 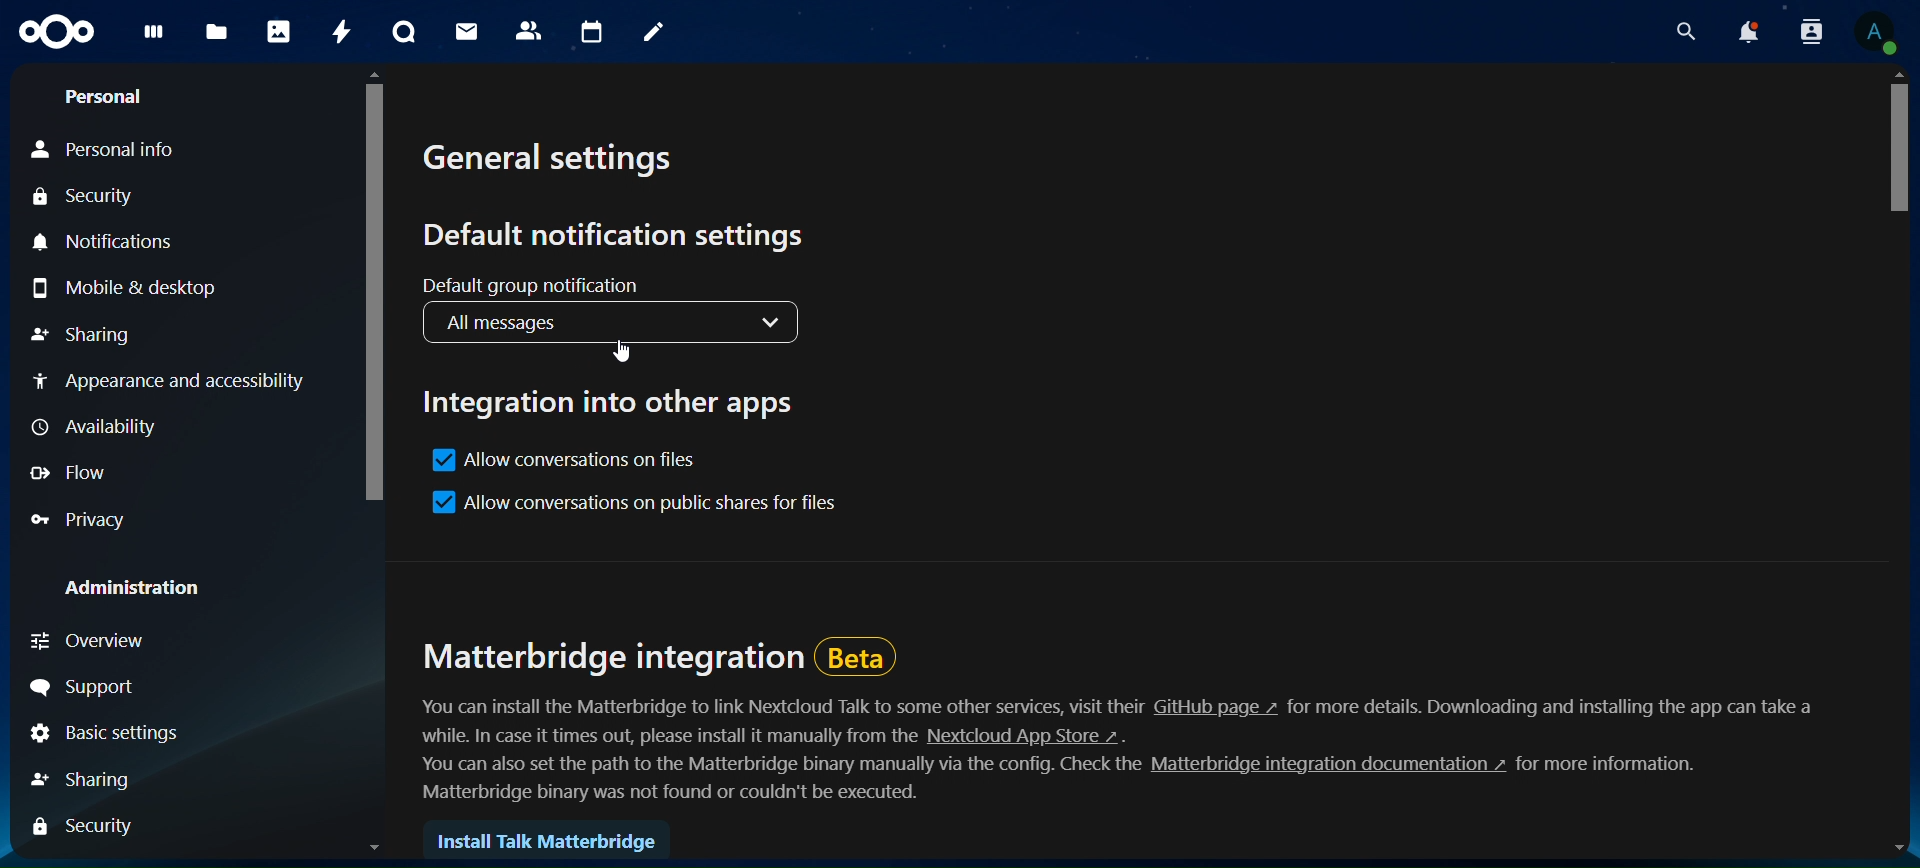 What do you see at coordinates (655, 36) in the screenshot?
I see `notes` at bounding box center [655, 36].